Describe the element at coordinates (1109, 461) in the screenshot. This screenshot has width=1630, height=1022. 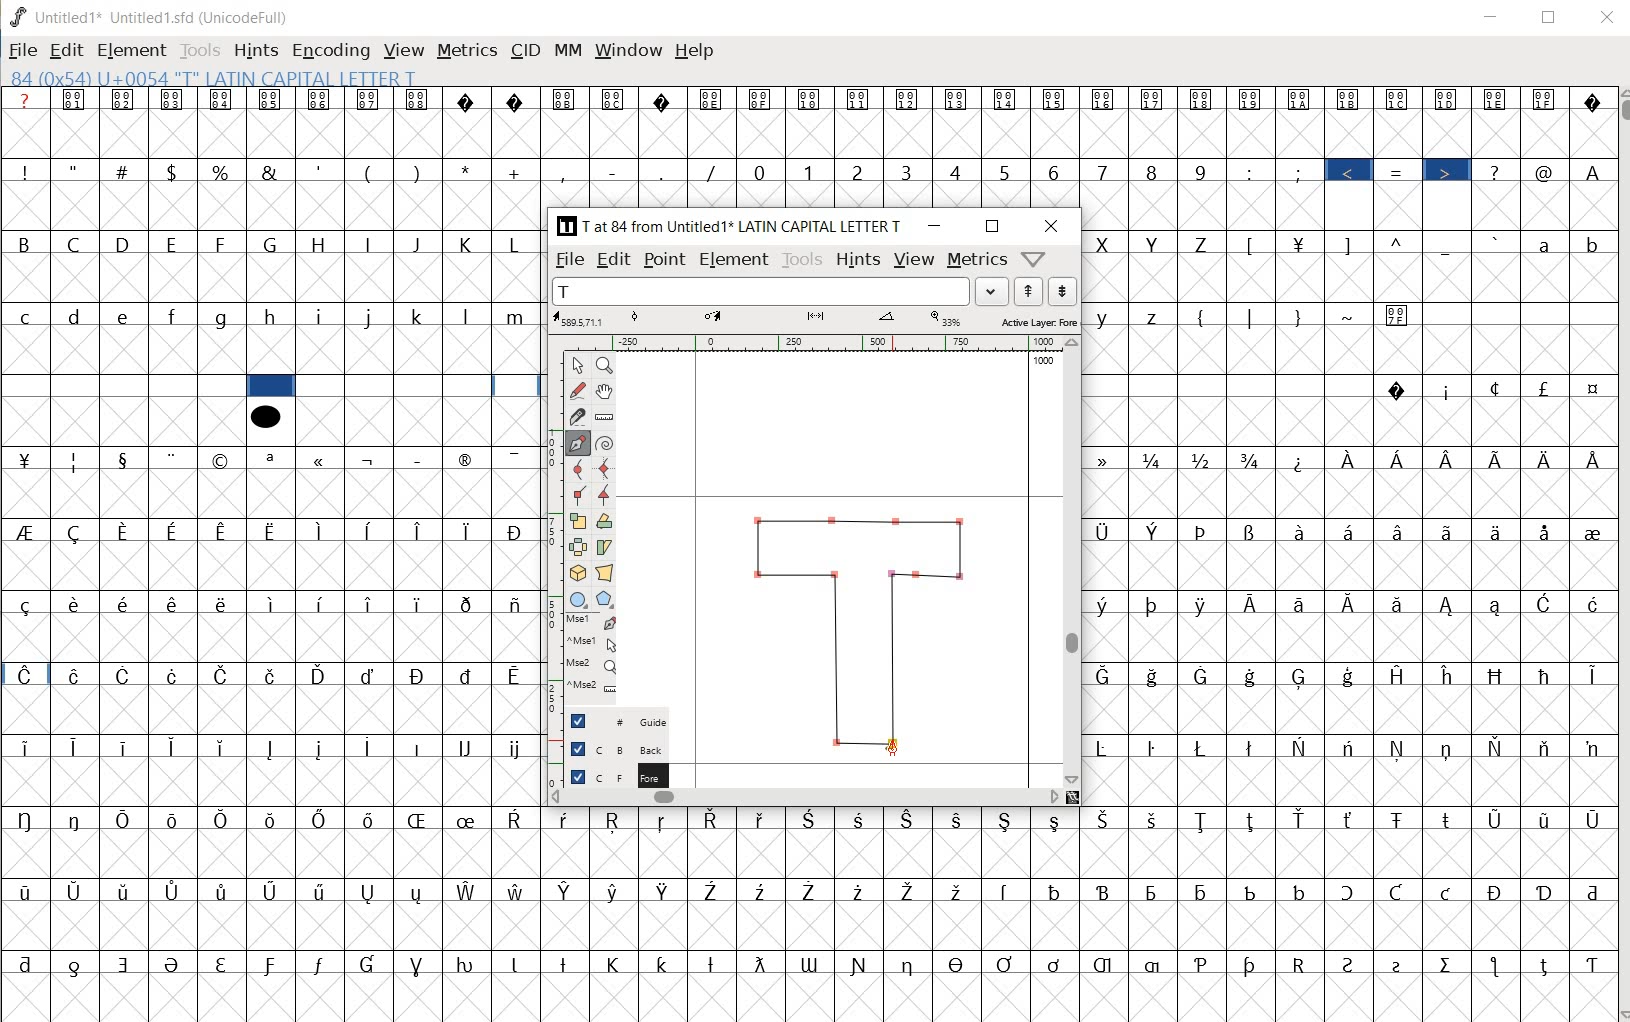
I see `Symbol` at that location.